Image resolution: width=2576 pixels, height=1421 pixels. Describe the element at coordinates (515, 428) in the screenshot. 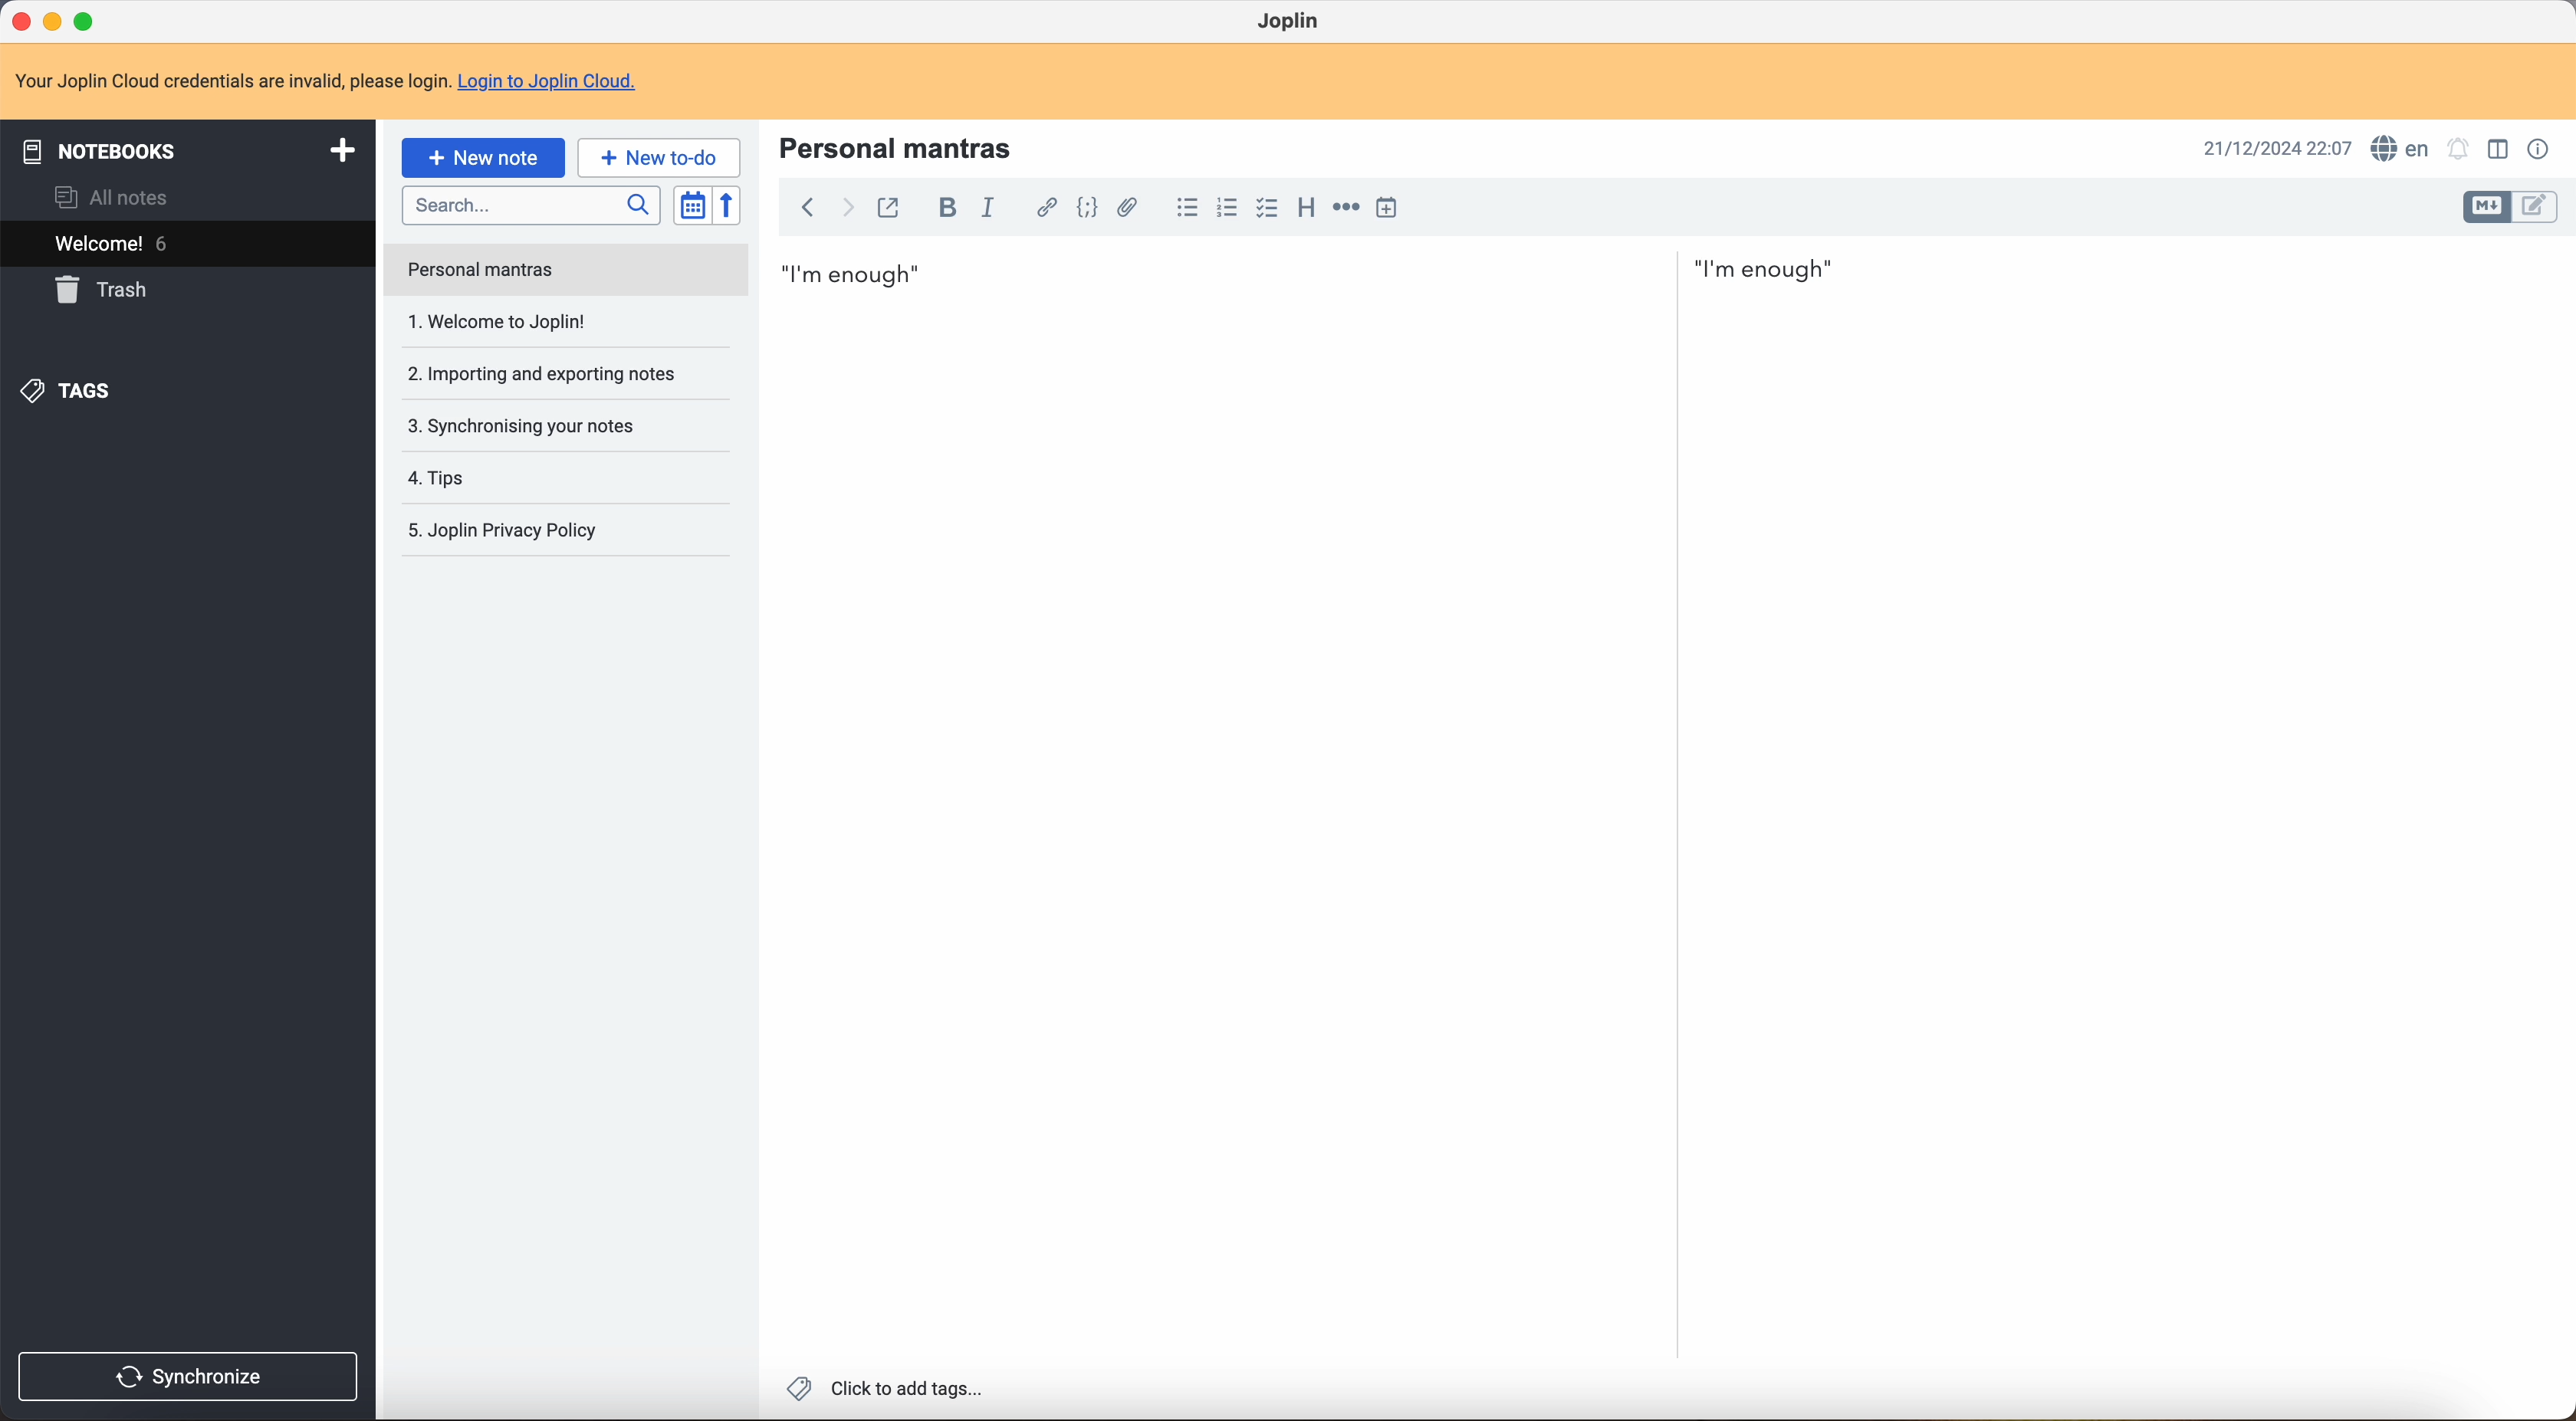

I see `tips` at that location.